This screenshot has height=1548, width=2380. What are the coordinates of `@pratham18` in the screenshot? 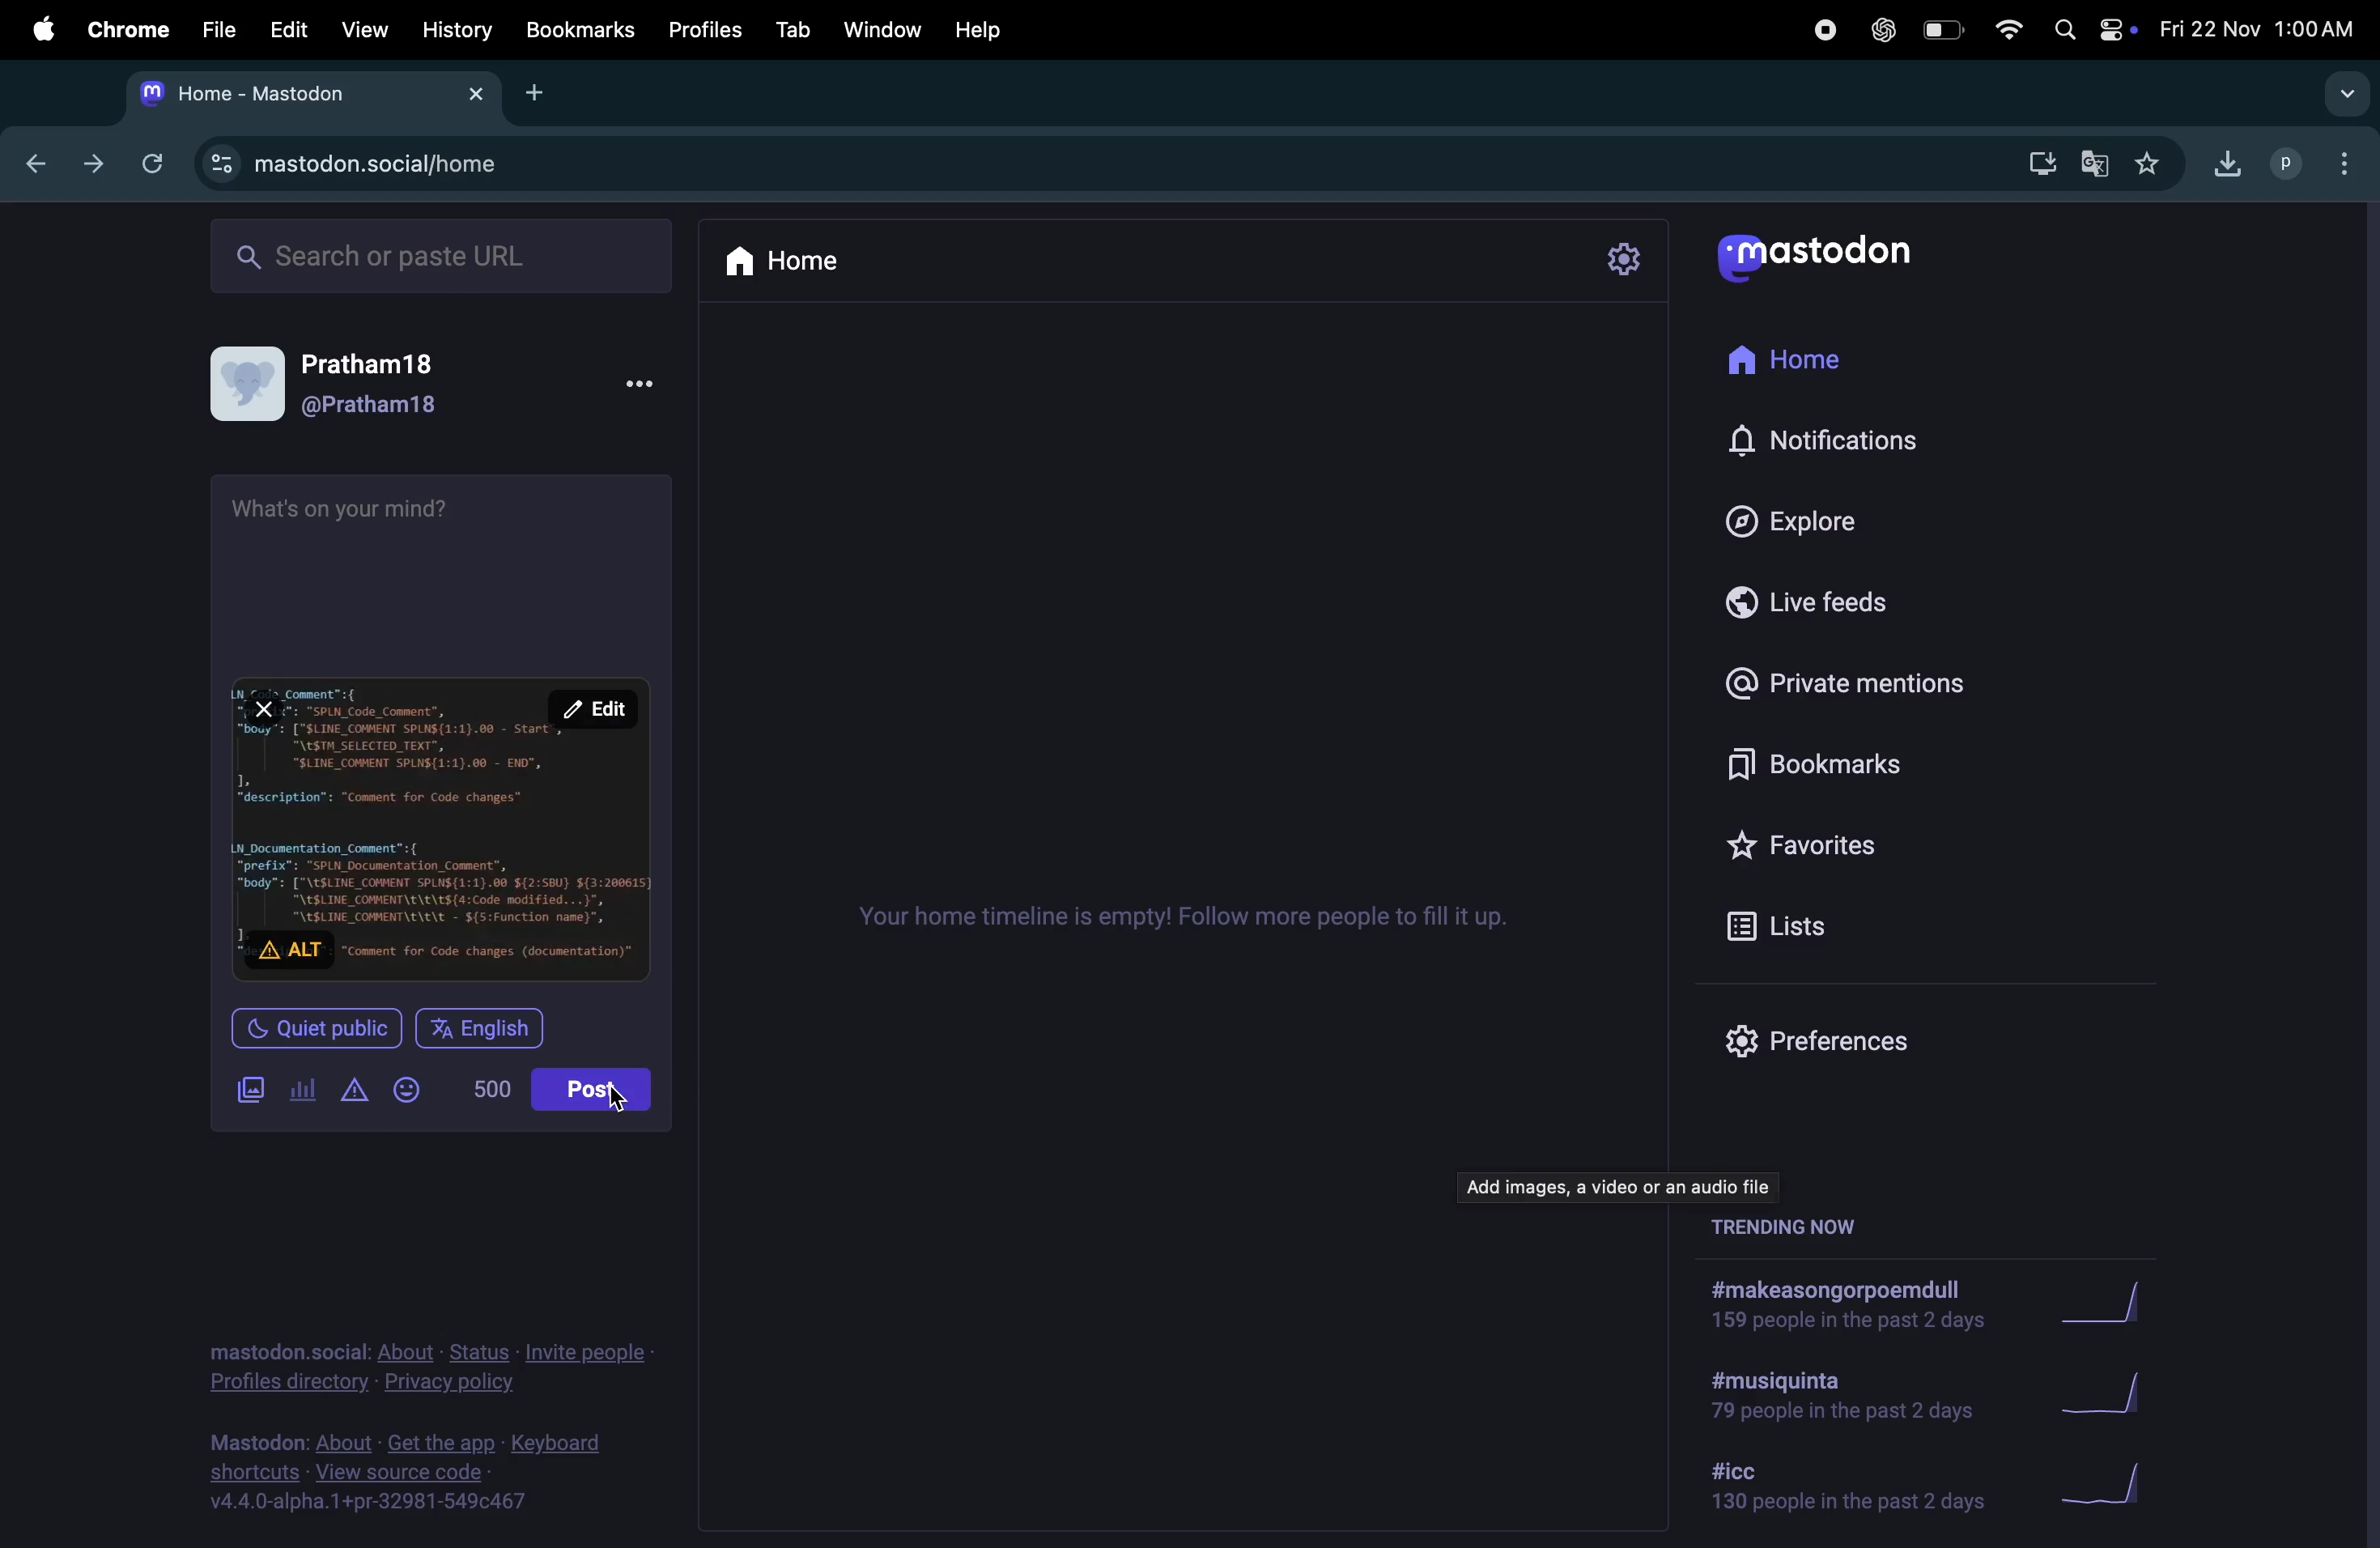 It's located at (370, 408).